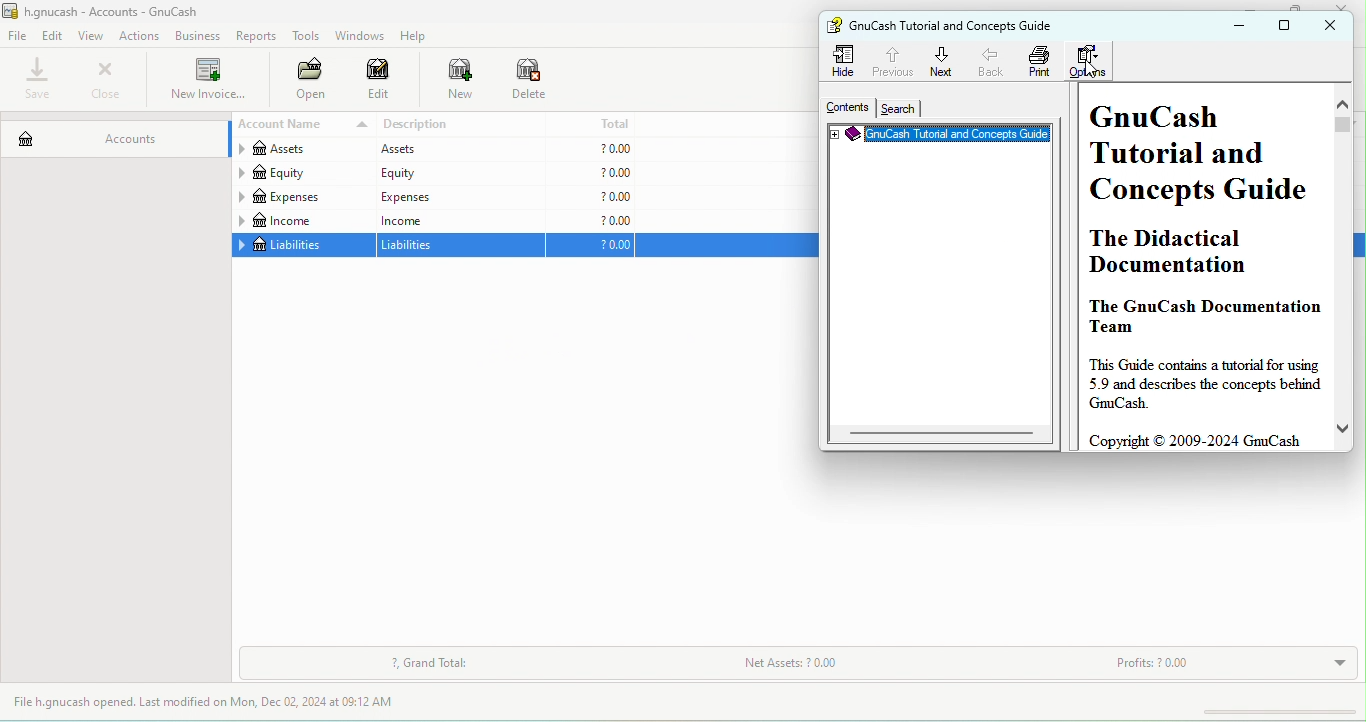 The image size is (1366, 722). I want to click on help, so click(418, 36).